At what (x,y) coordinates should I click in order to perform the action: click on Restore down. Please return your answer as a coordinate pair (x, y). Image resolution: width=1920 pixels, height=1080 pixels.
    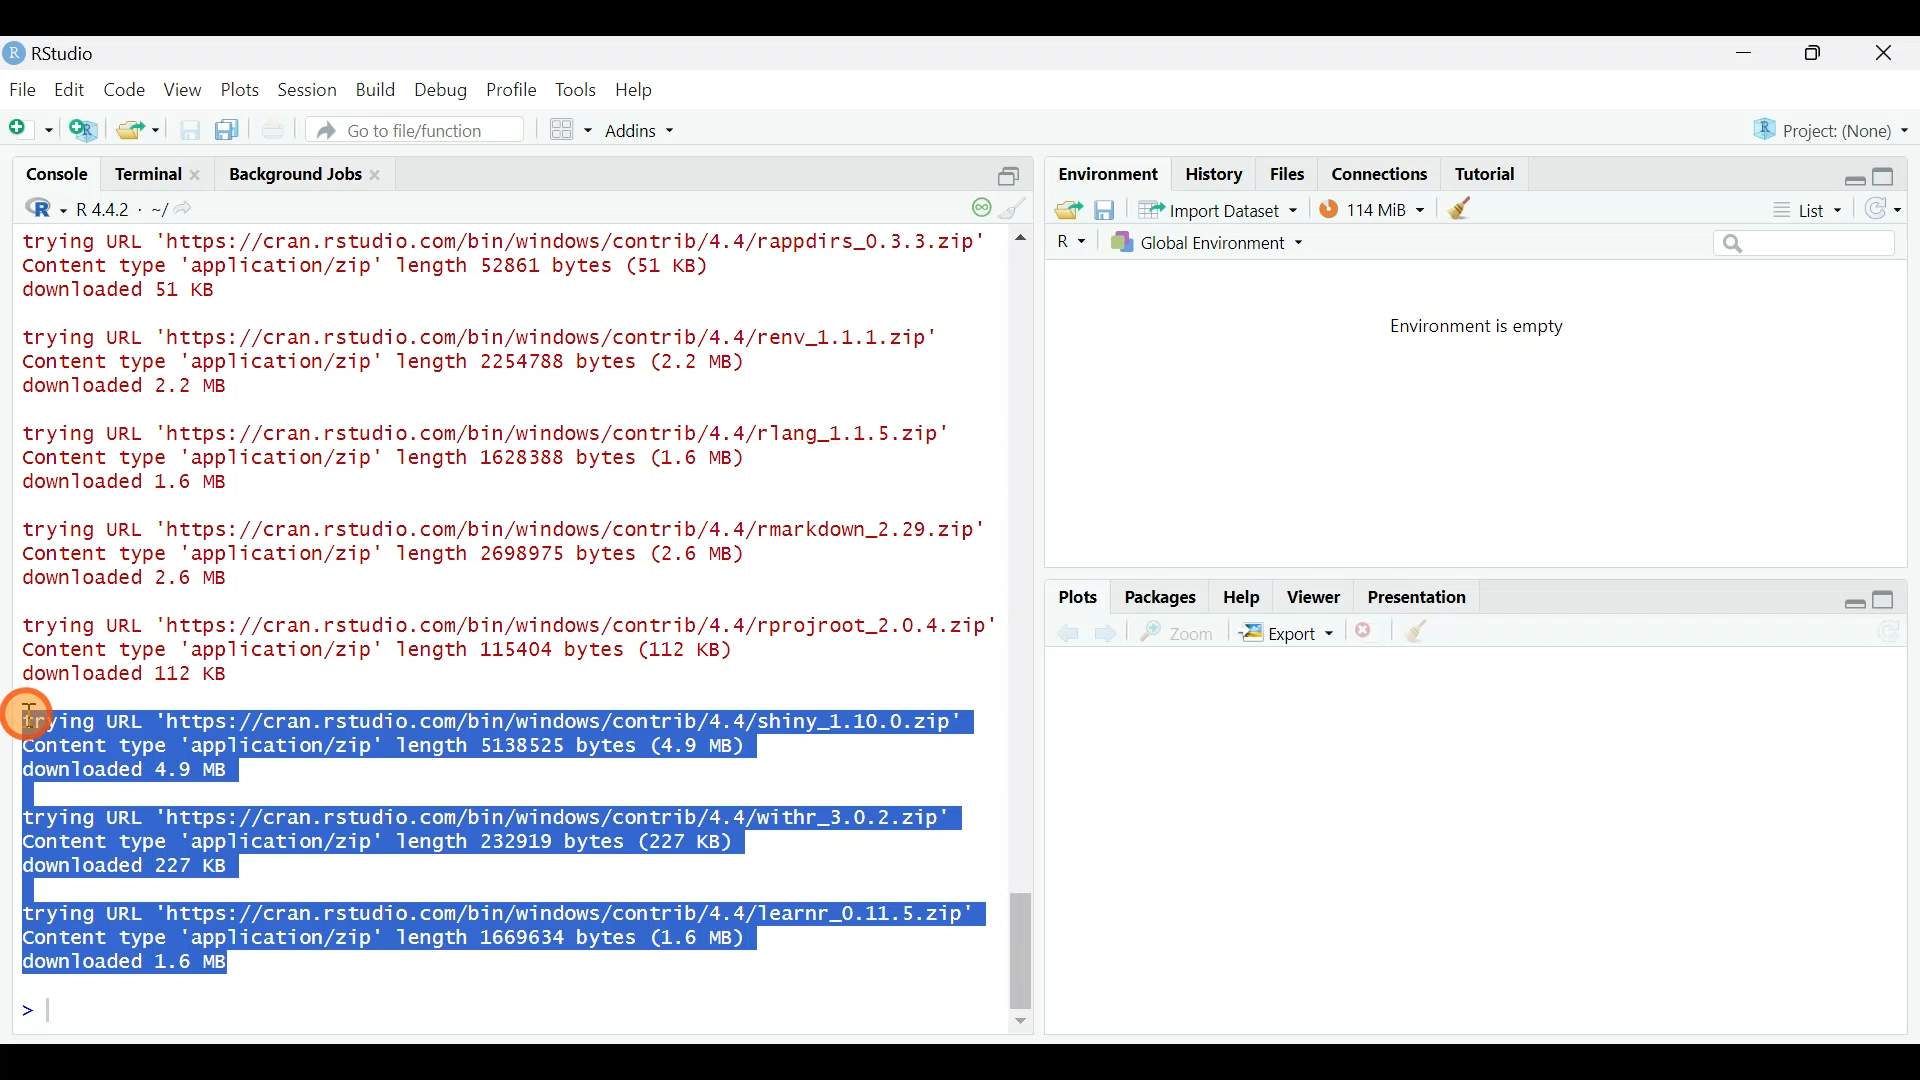
    Looking at the image, I should click on (1846, 173).